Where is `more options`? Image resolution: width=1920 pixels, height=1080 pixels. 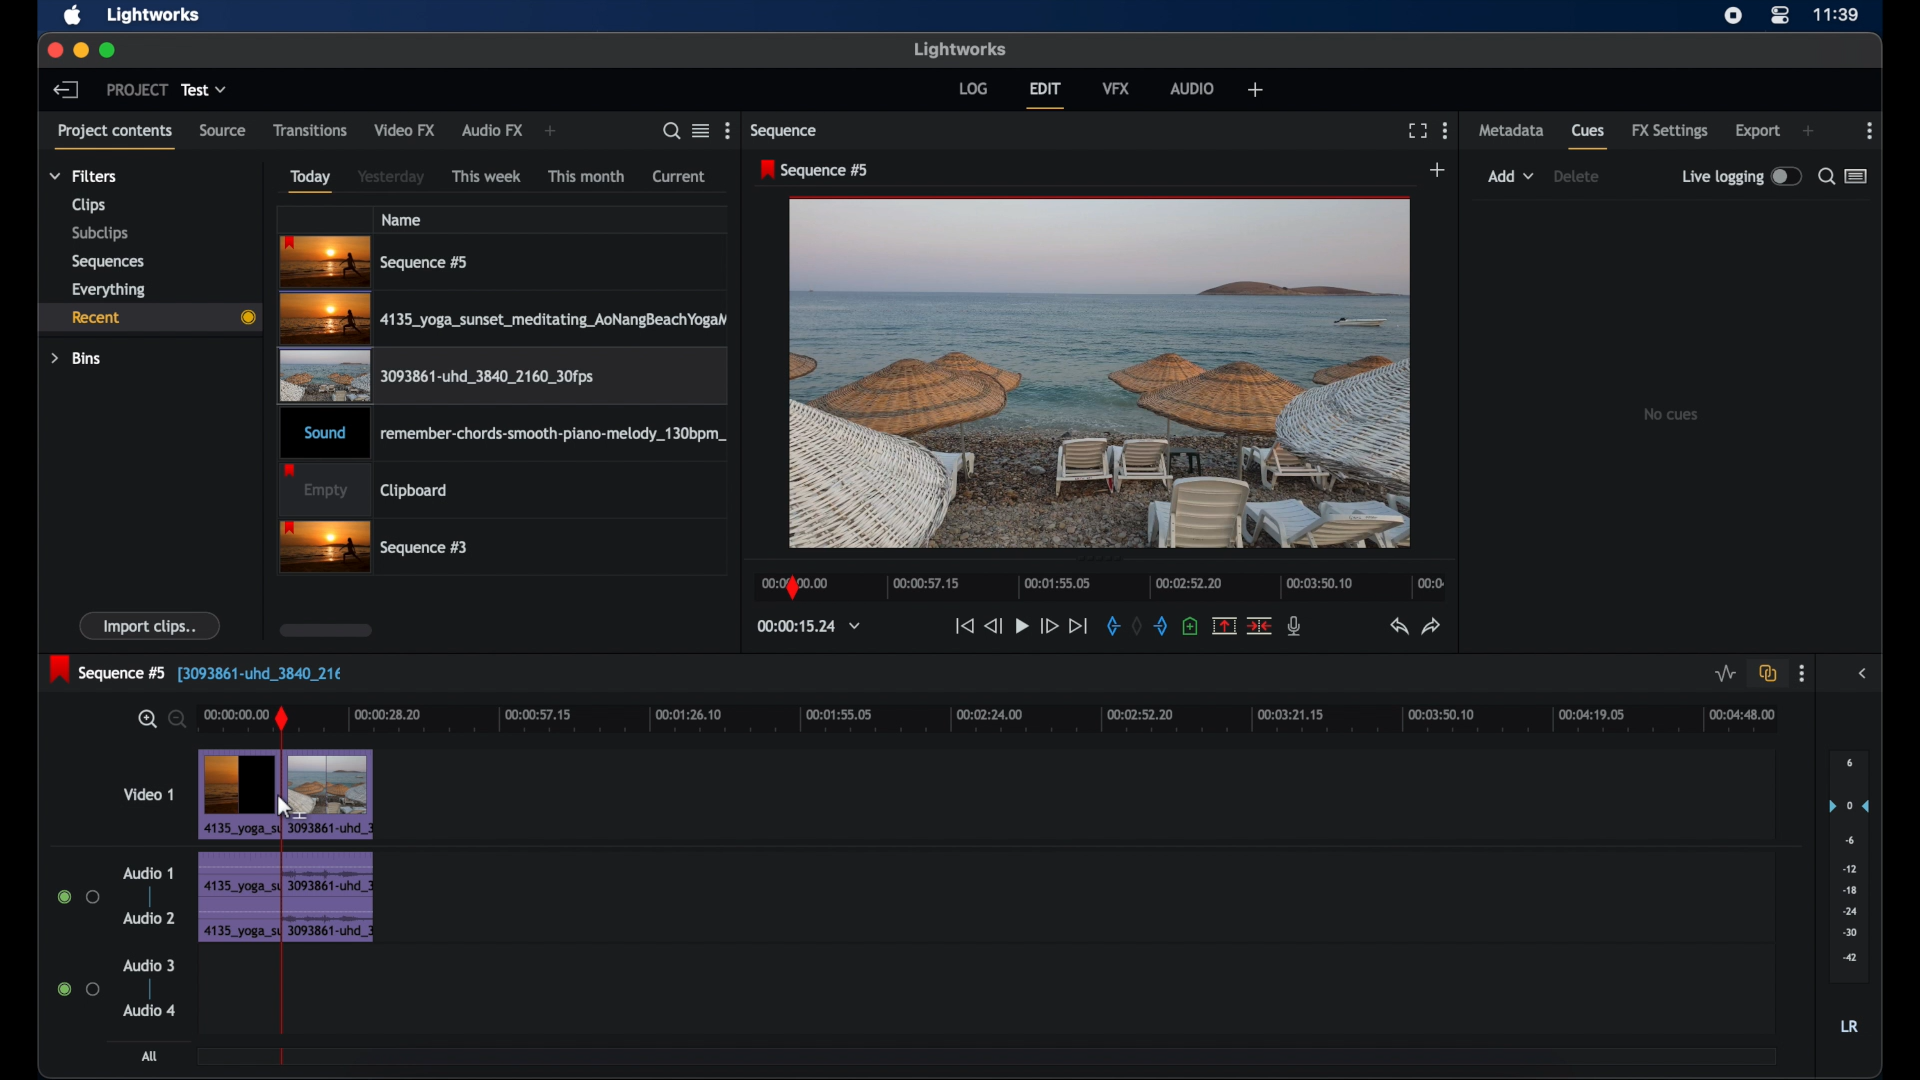 more options is located at coordinates (1802, 675).